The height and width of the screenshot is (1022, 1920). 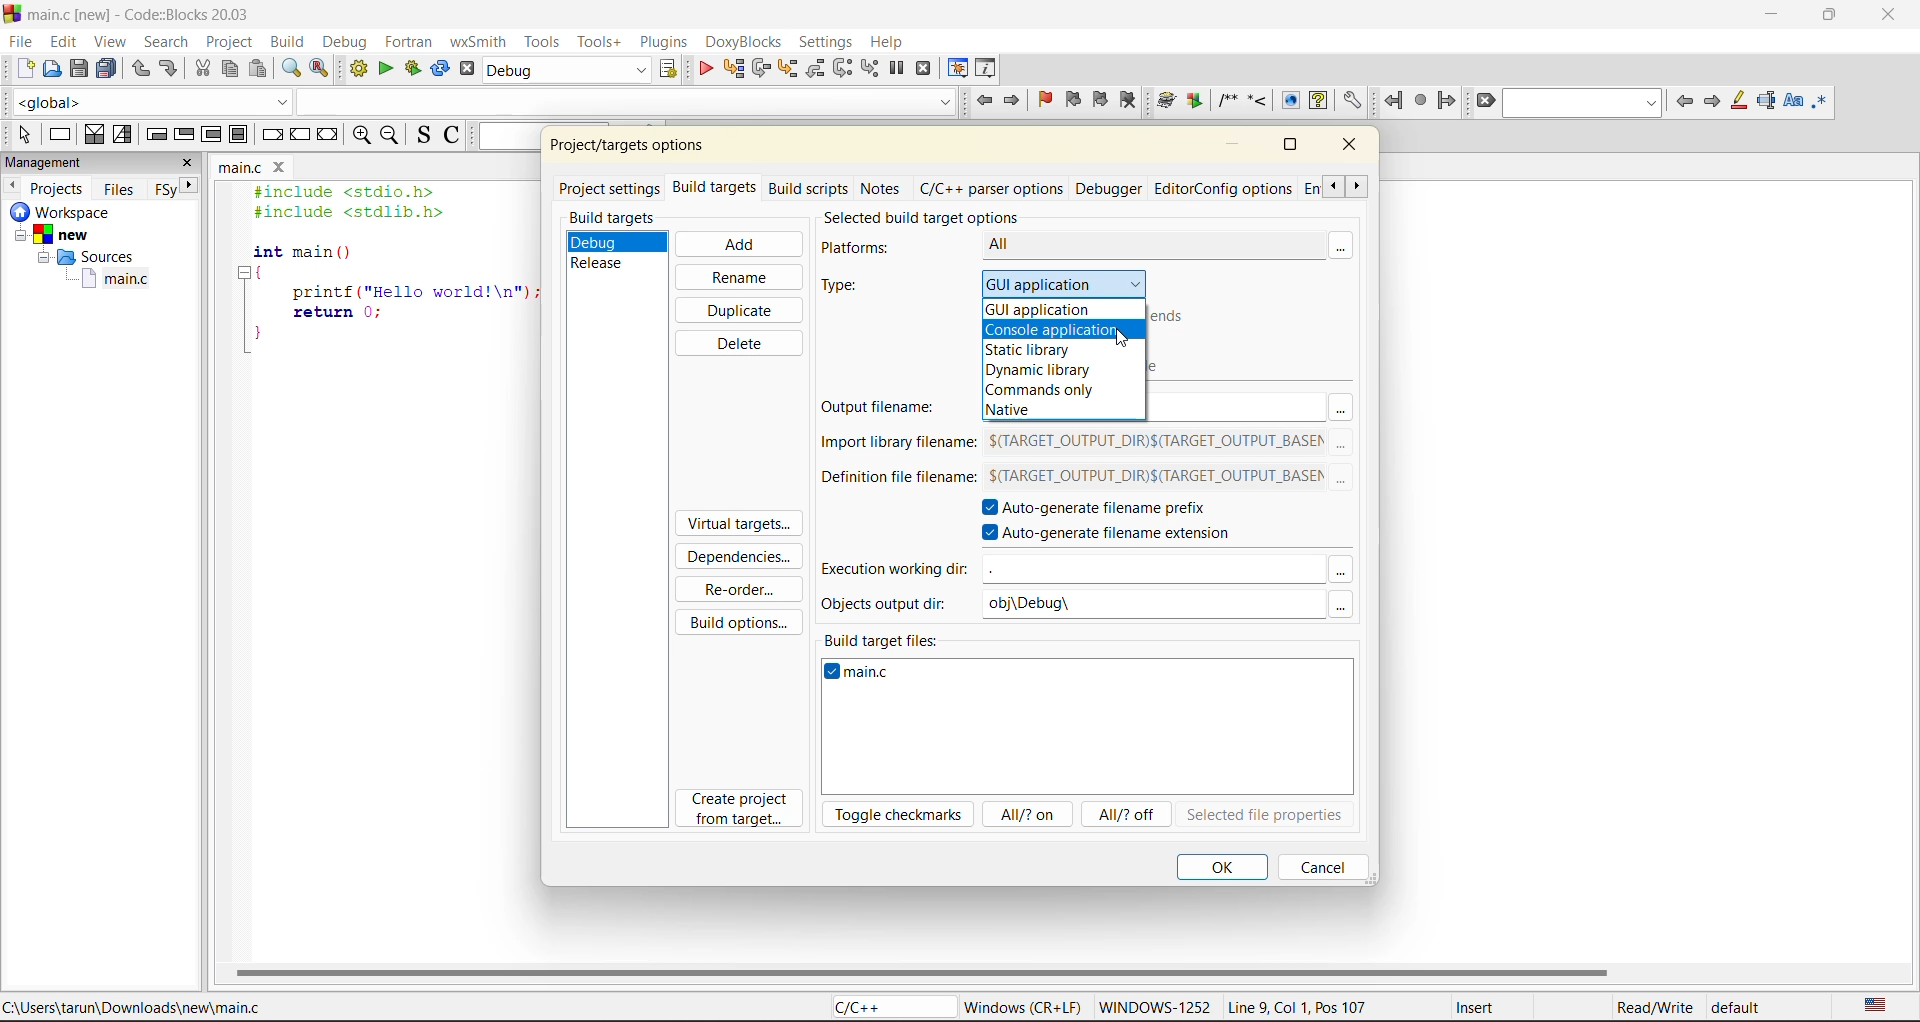 I want to click on build scripts, so click(x=807, y=188).